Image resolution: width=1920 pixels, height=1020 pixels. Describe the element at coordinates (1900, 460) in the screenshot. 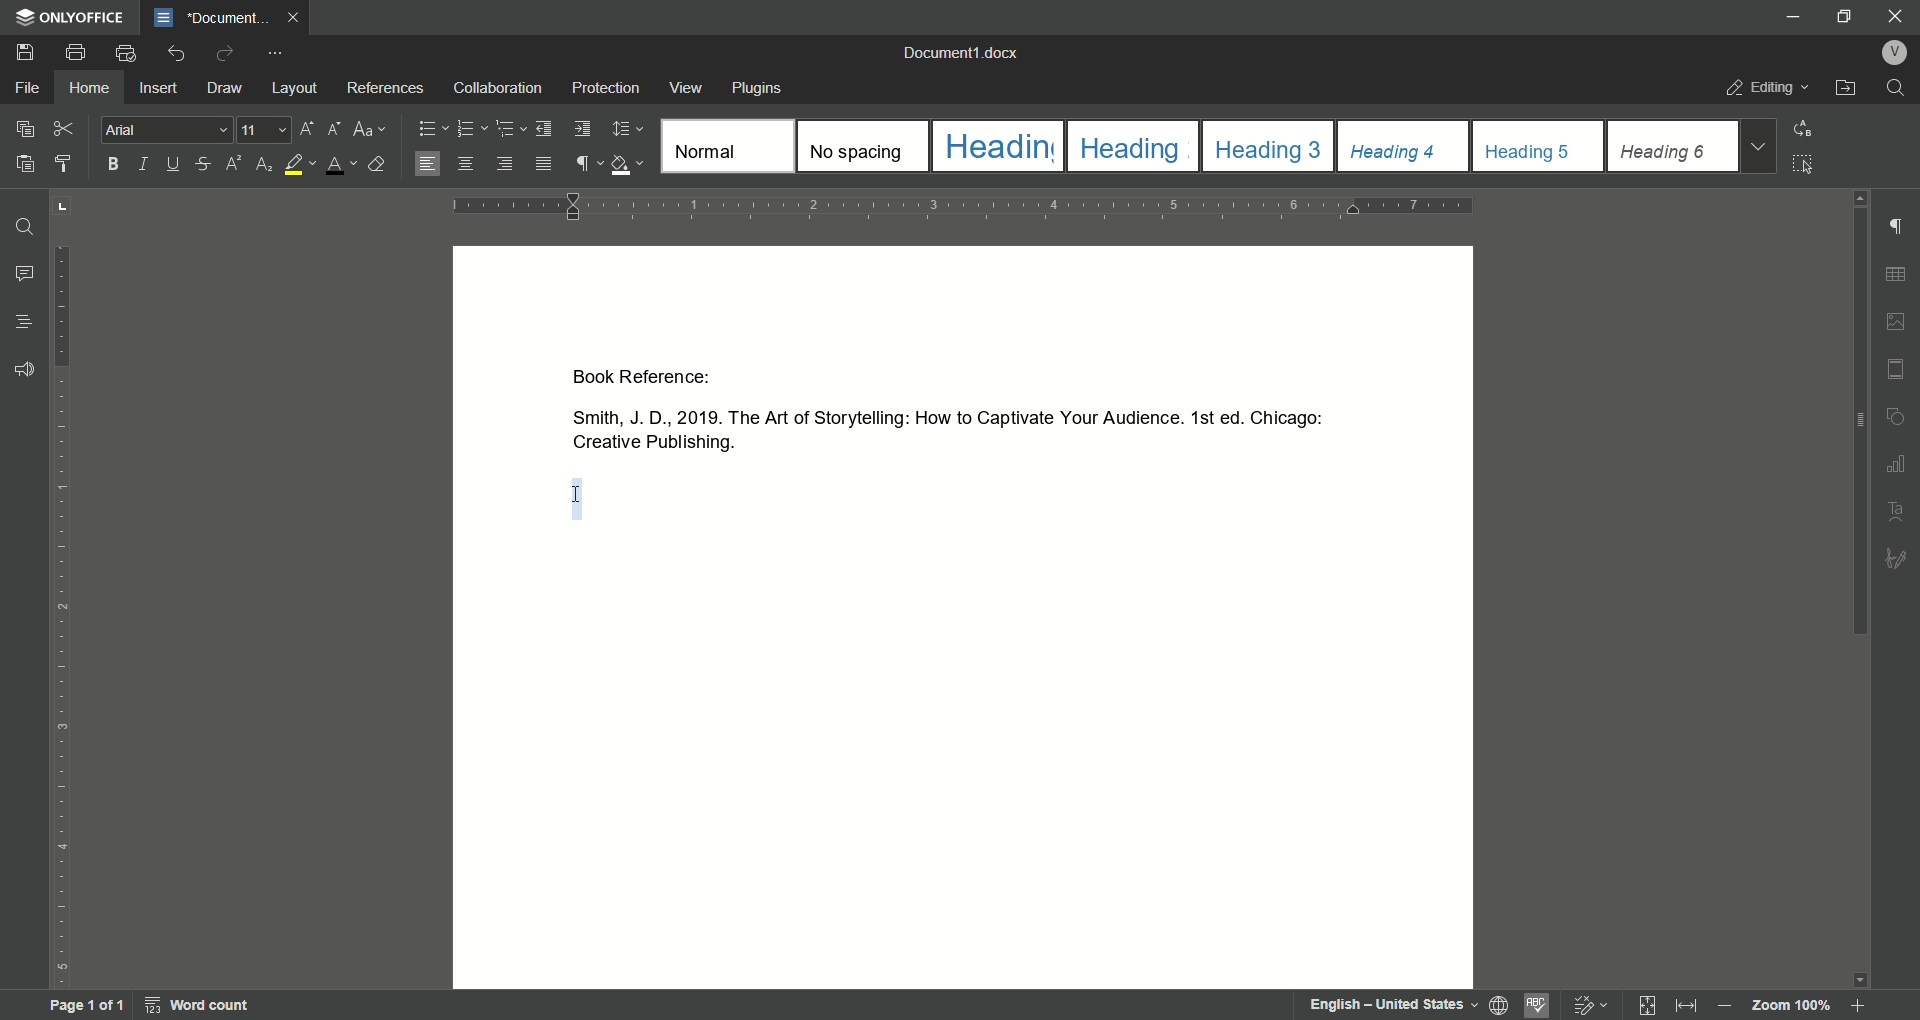

I see `chart` at that location.